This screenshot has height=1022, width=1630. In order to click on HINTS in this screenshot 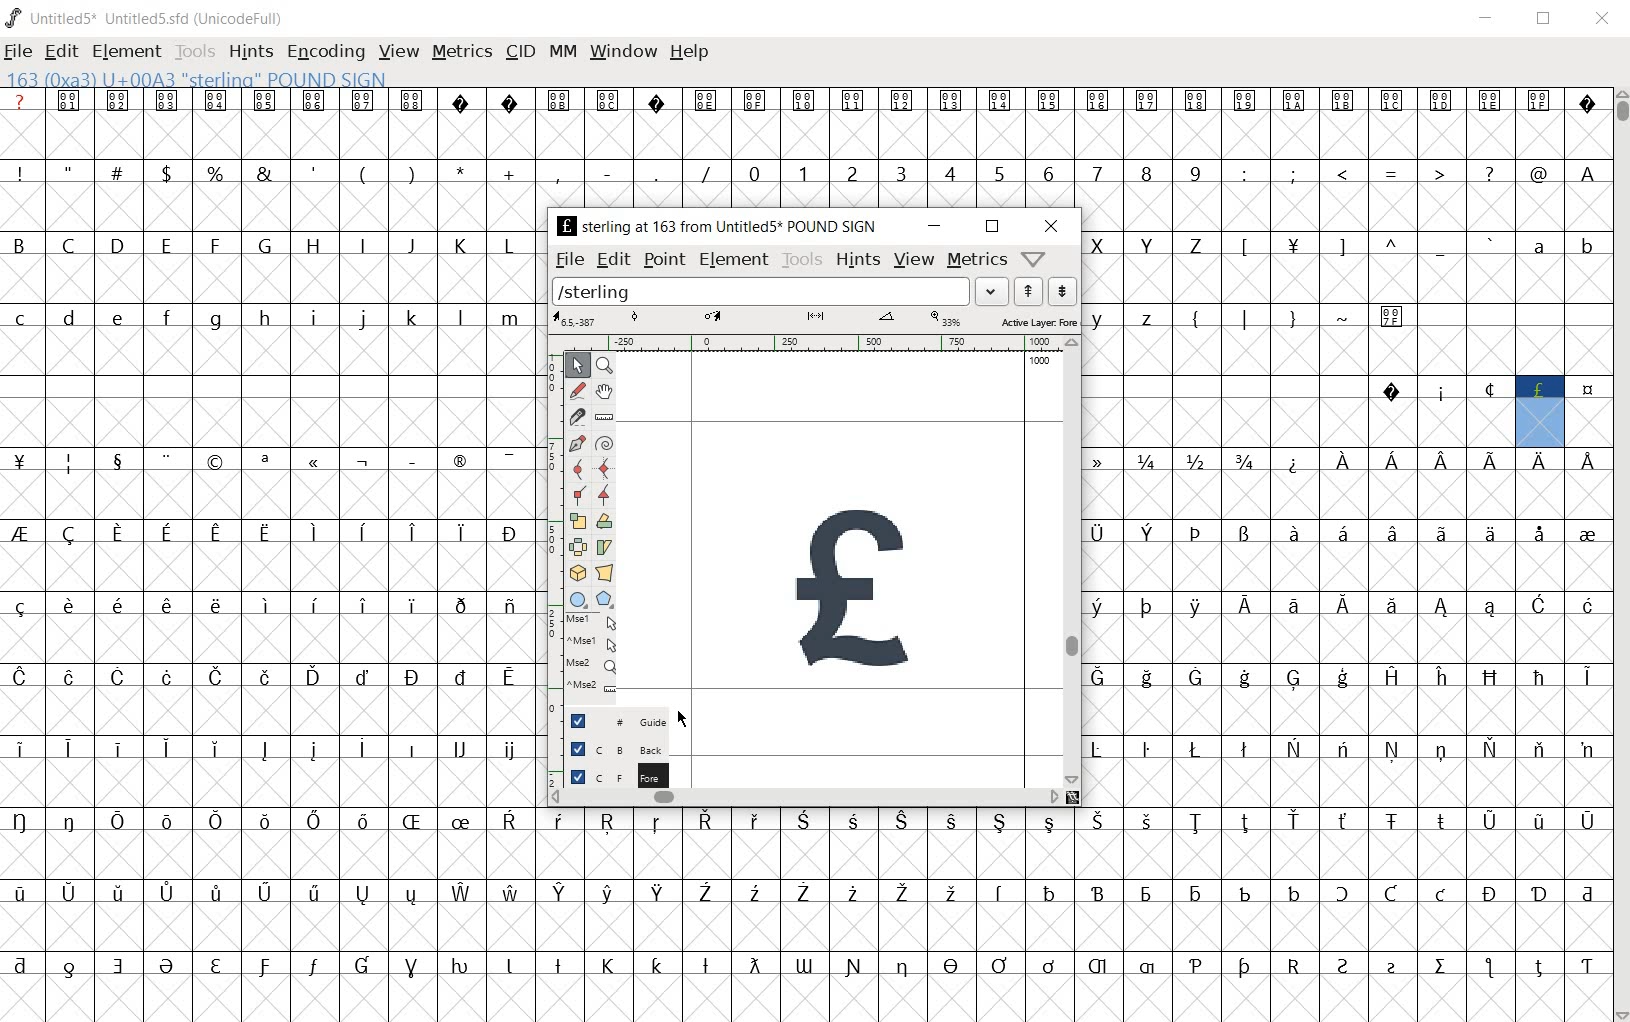, I will do `click(251, 53)`.